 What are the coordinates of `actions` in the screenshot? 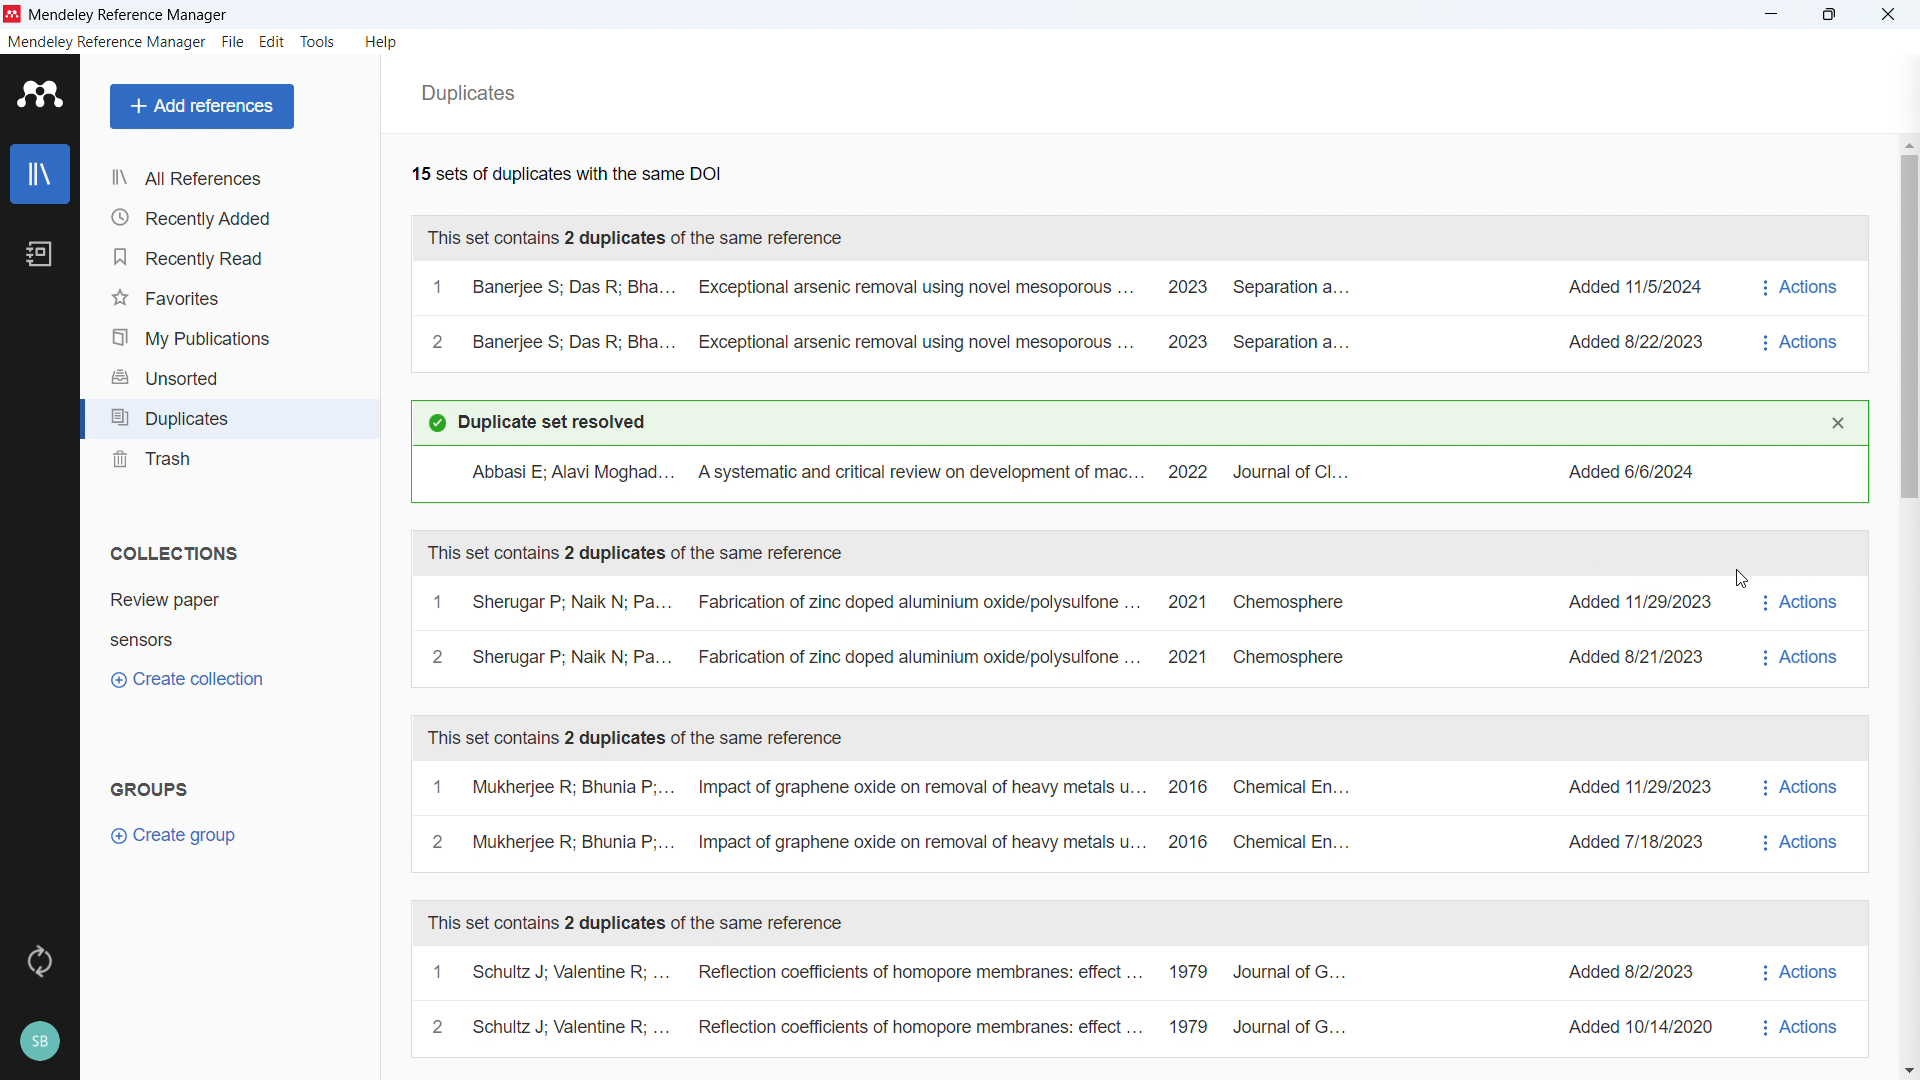 It's located at (1801, 999).